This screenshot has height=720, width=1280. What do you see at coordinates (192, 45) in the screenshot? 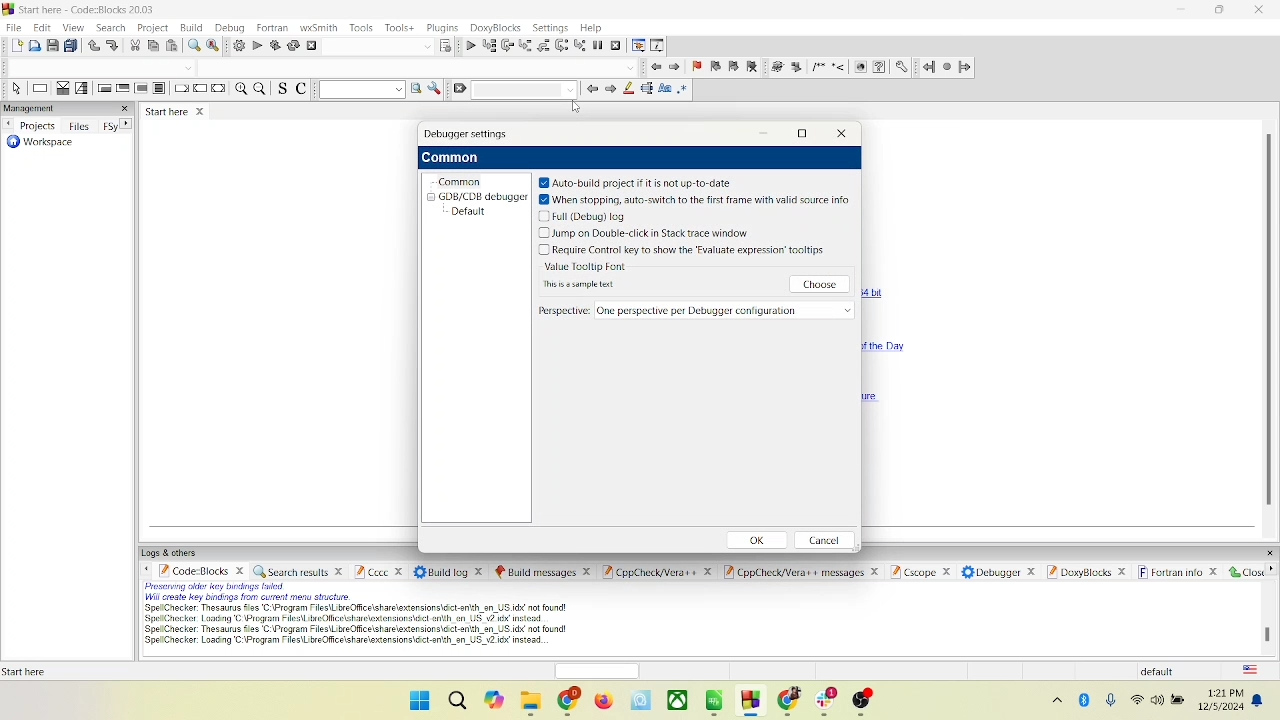
I see `find` at bounding box center [192, 45].